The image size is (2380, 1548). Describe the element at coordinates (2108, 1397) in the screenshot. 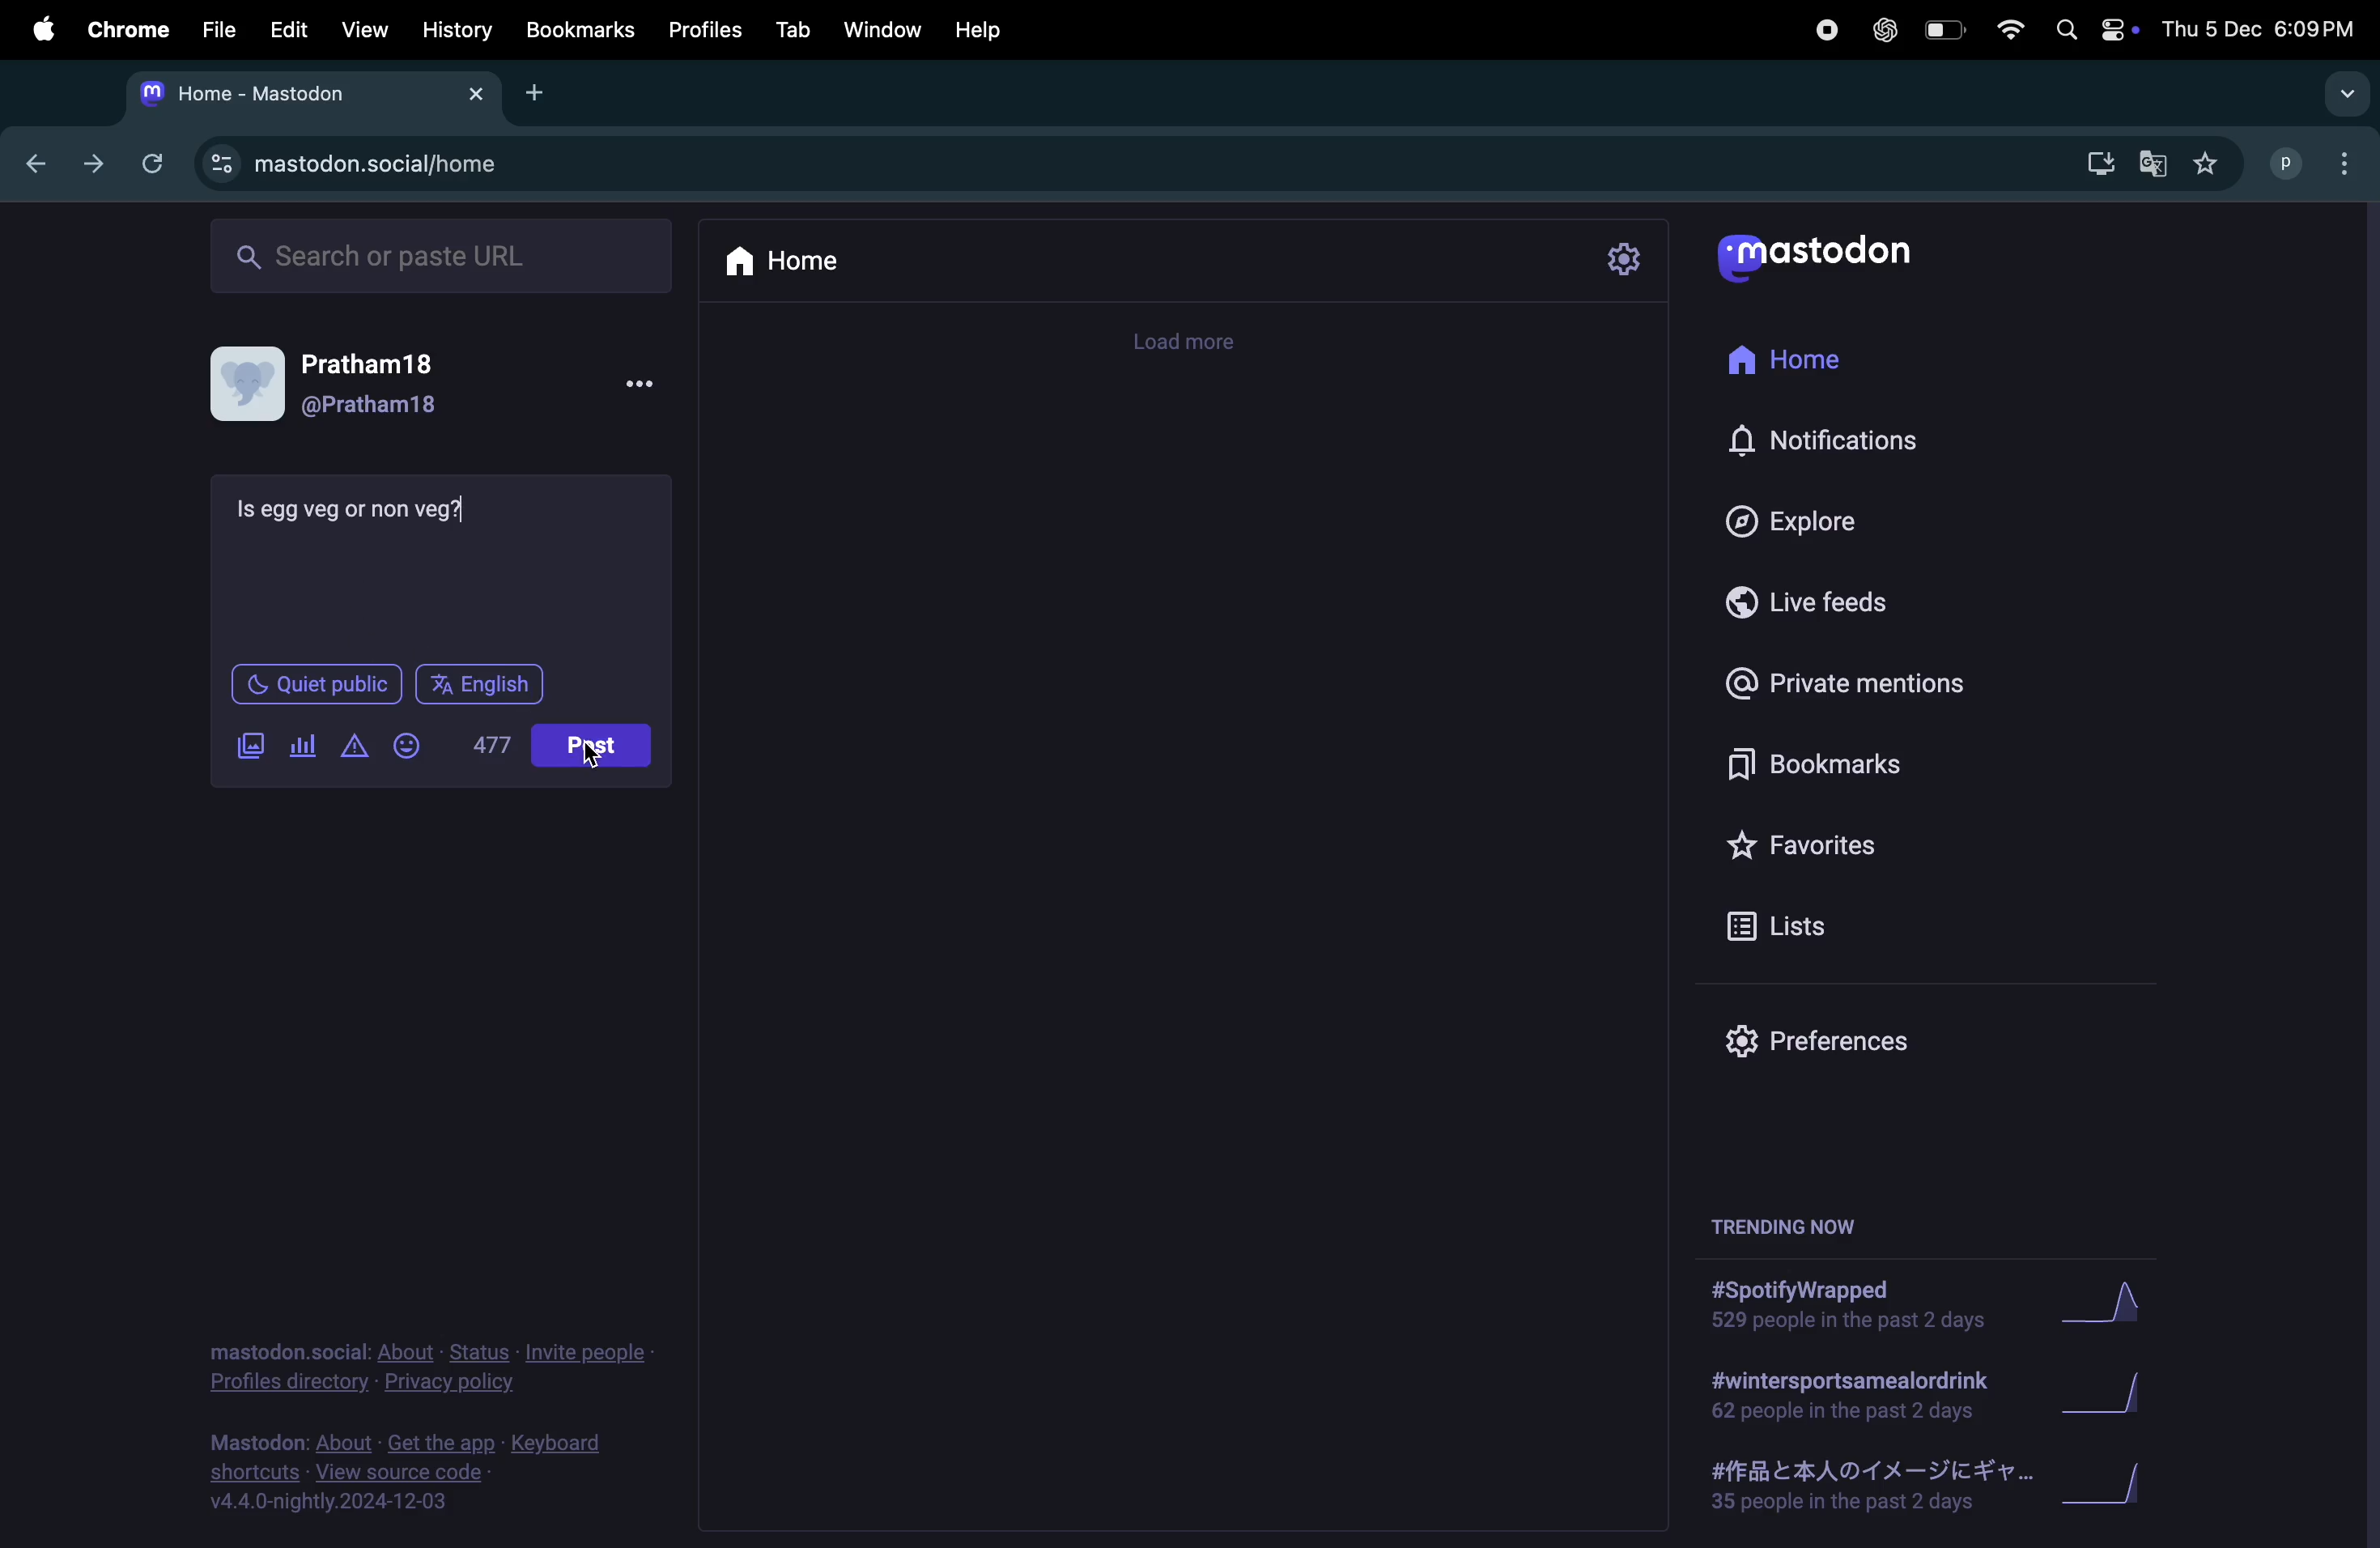

I see `graph` at that location.